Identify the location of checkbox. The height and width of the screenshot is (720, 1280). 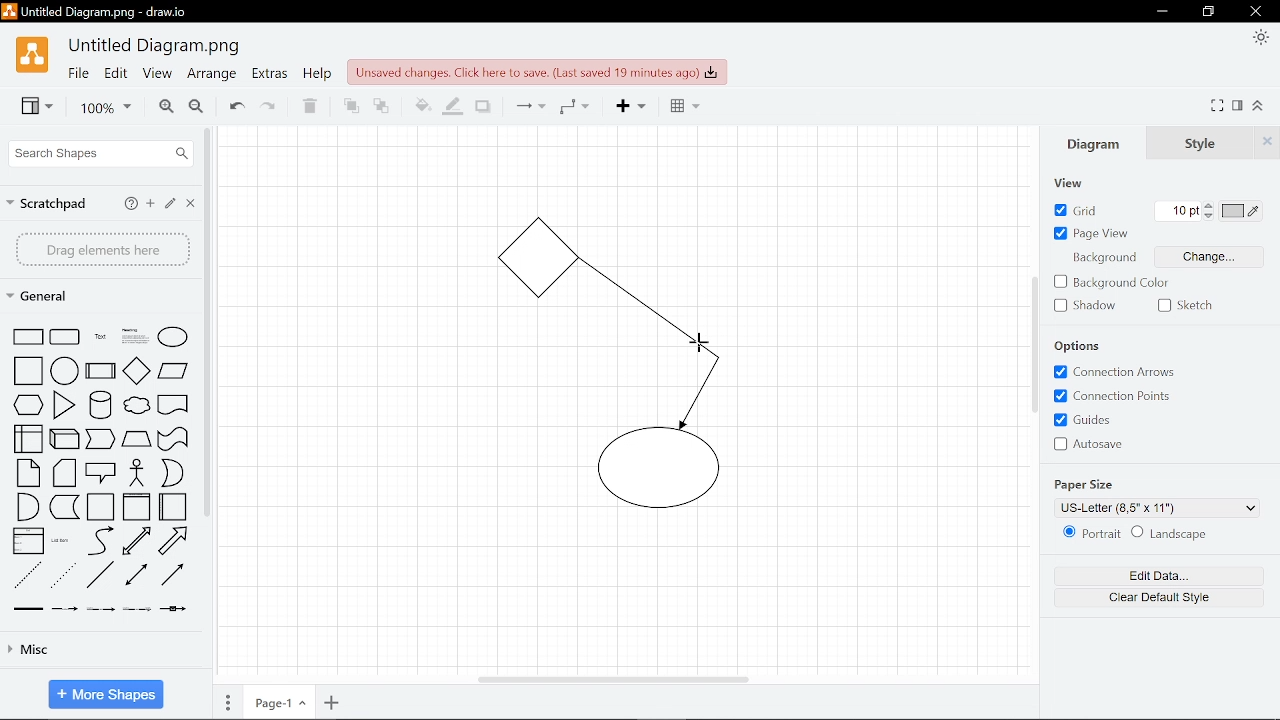
(1058, 210).